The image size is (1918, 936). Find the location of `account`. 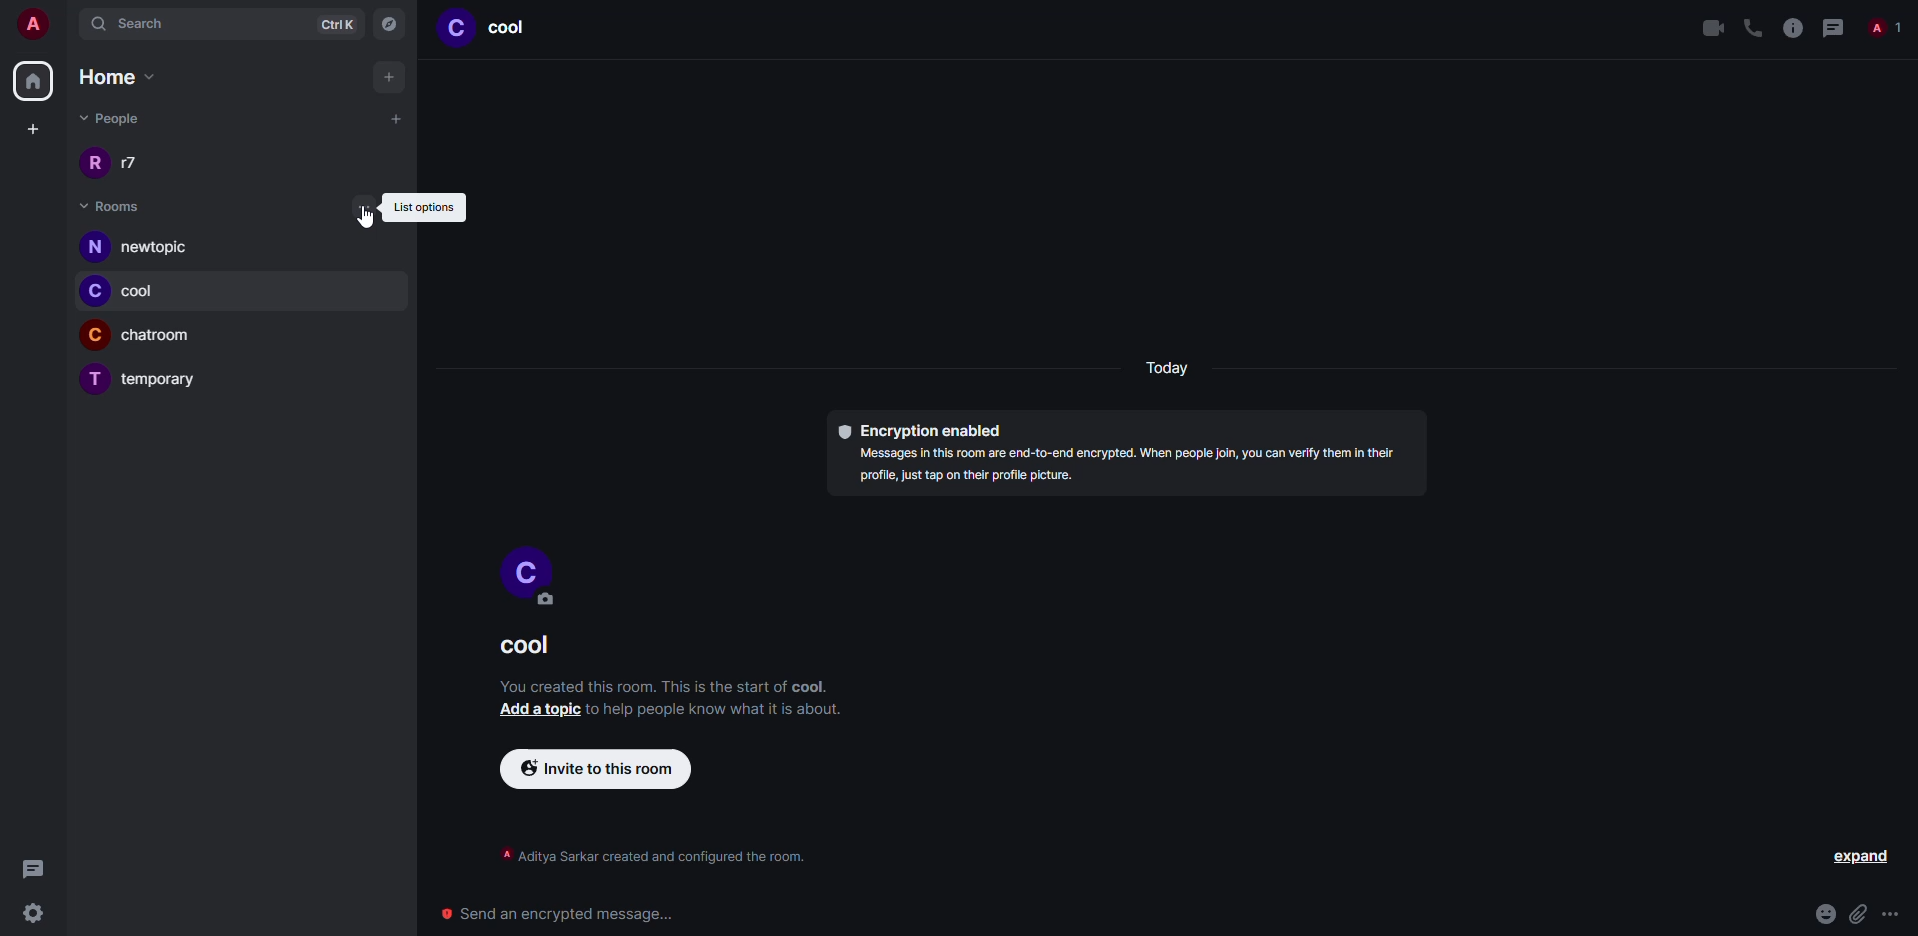

account is located at coordinates (39, 25).